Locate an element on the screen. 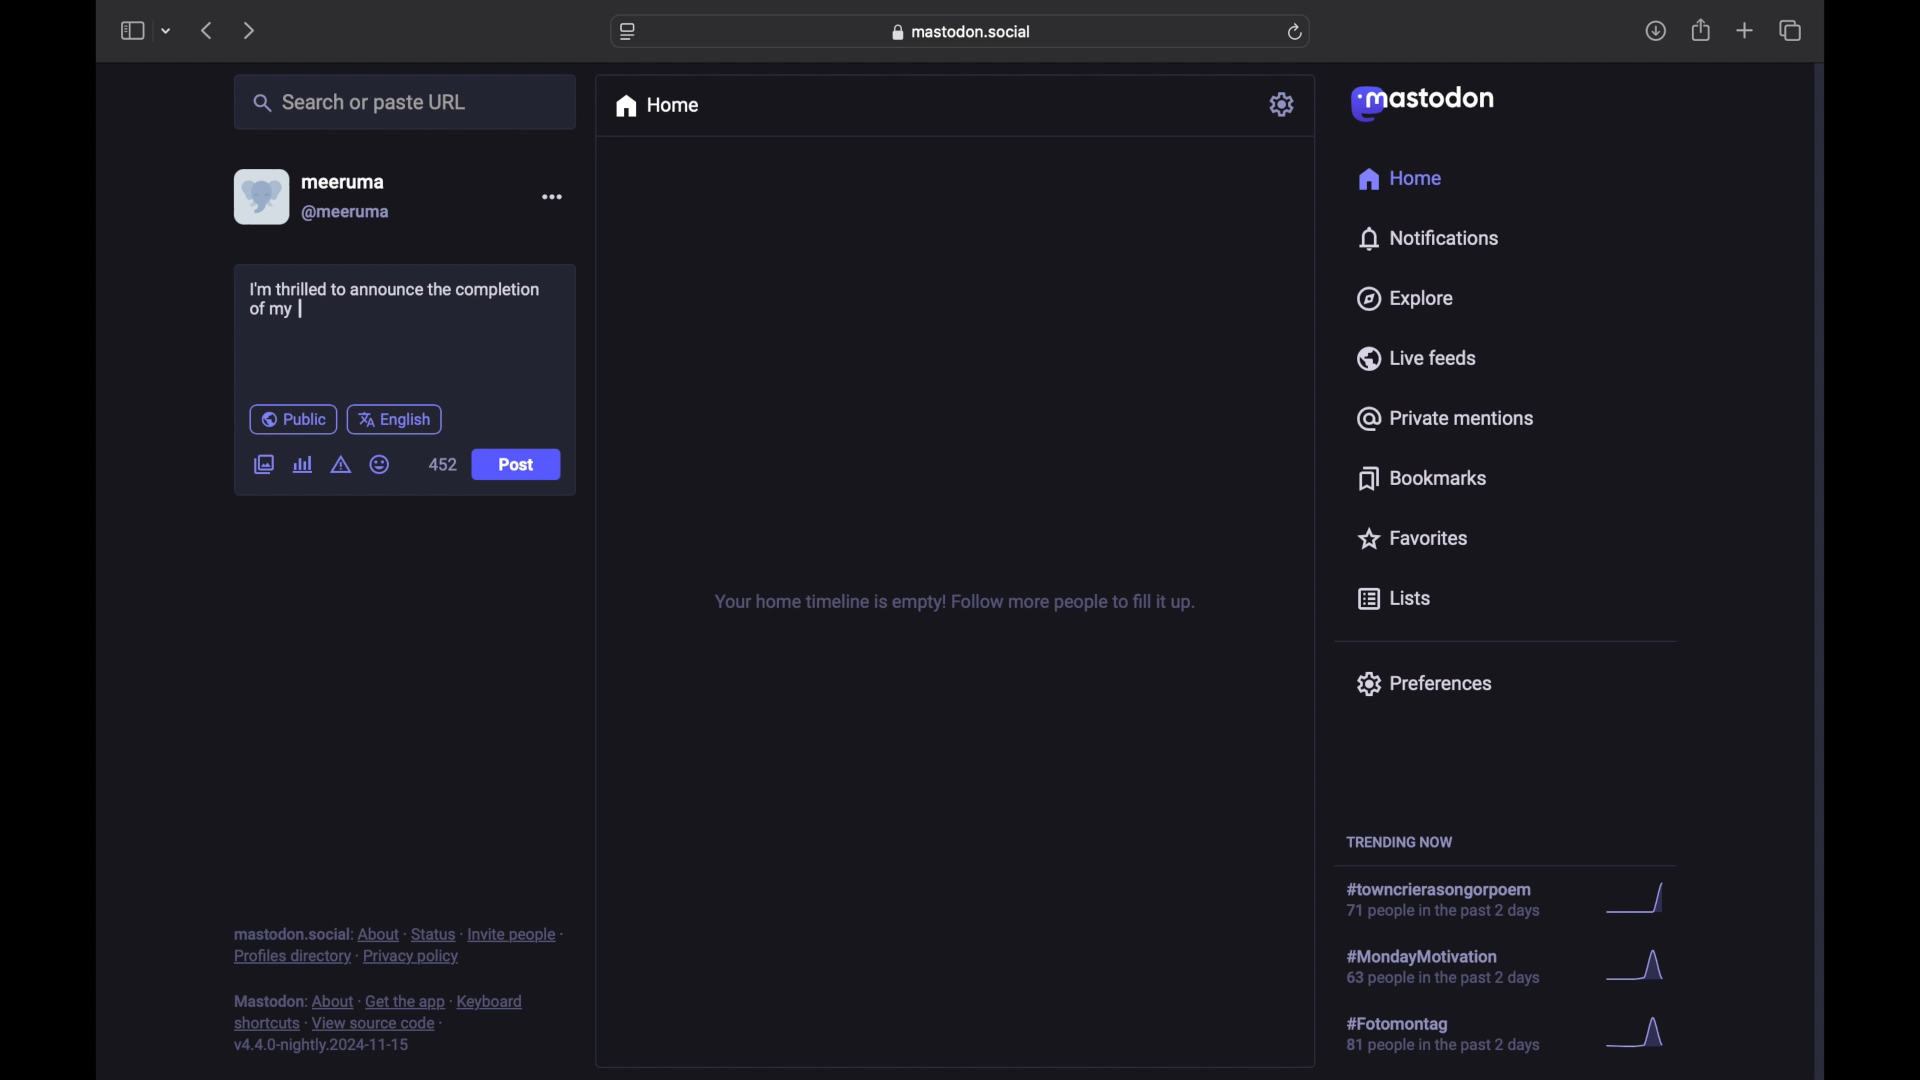 Image resolution: width=1920 pixels, height=1080 pixels. preferences is located at coordinates (1424, 684).